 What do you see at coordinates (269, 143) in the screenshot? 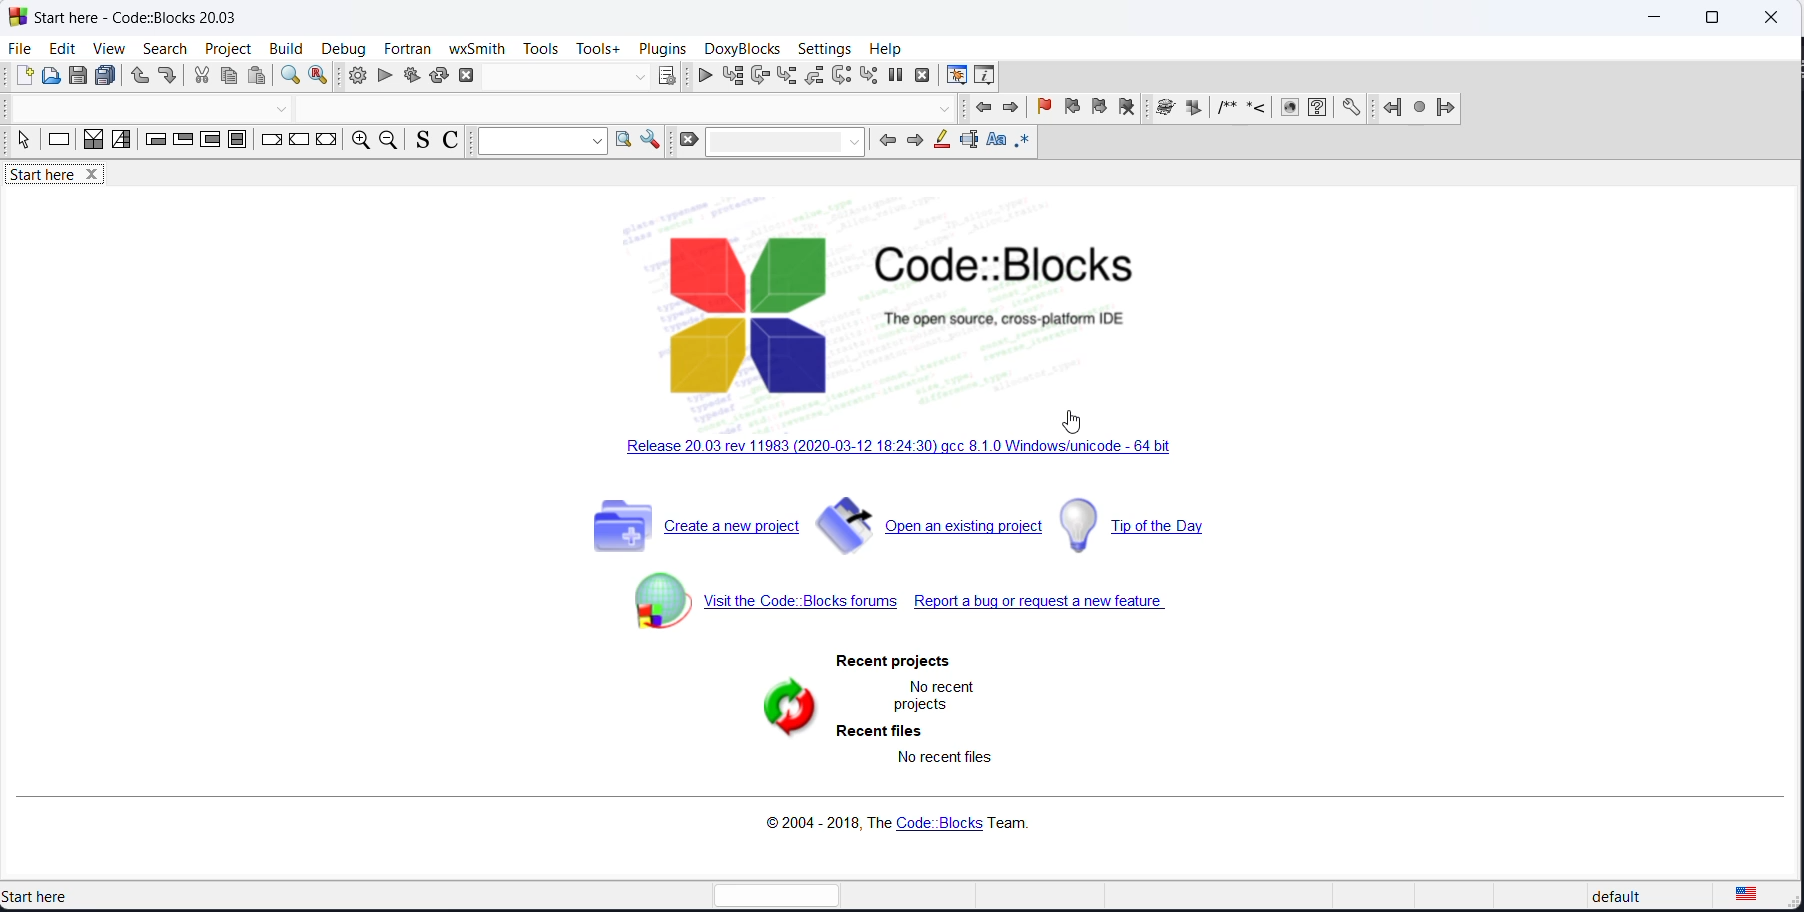
I see `break instruction` at bounding box center [269, 143].